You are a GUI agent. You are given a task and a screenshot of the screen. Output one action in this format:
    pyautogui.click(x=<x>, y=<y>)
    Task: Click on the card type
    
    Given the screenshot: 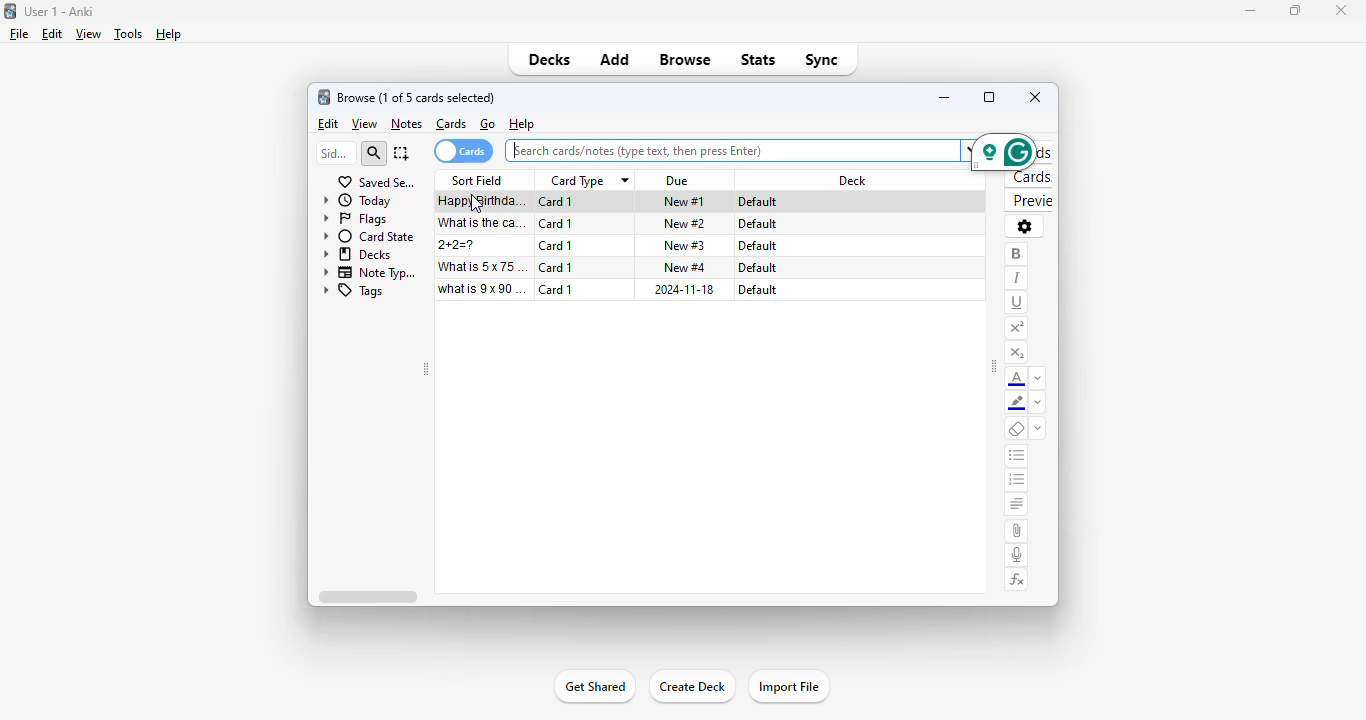 What is the action you would take?
    pyautogui.click(x=588, y=181)
    